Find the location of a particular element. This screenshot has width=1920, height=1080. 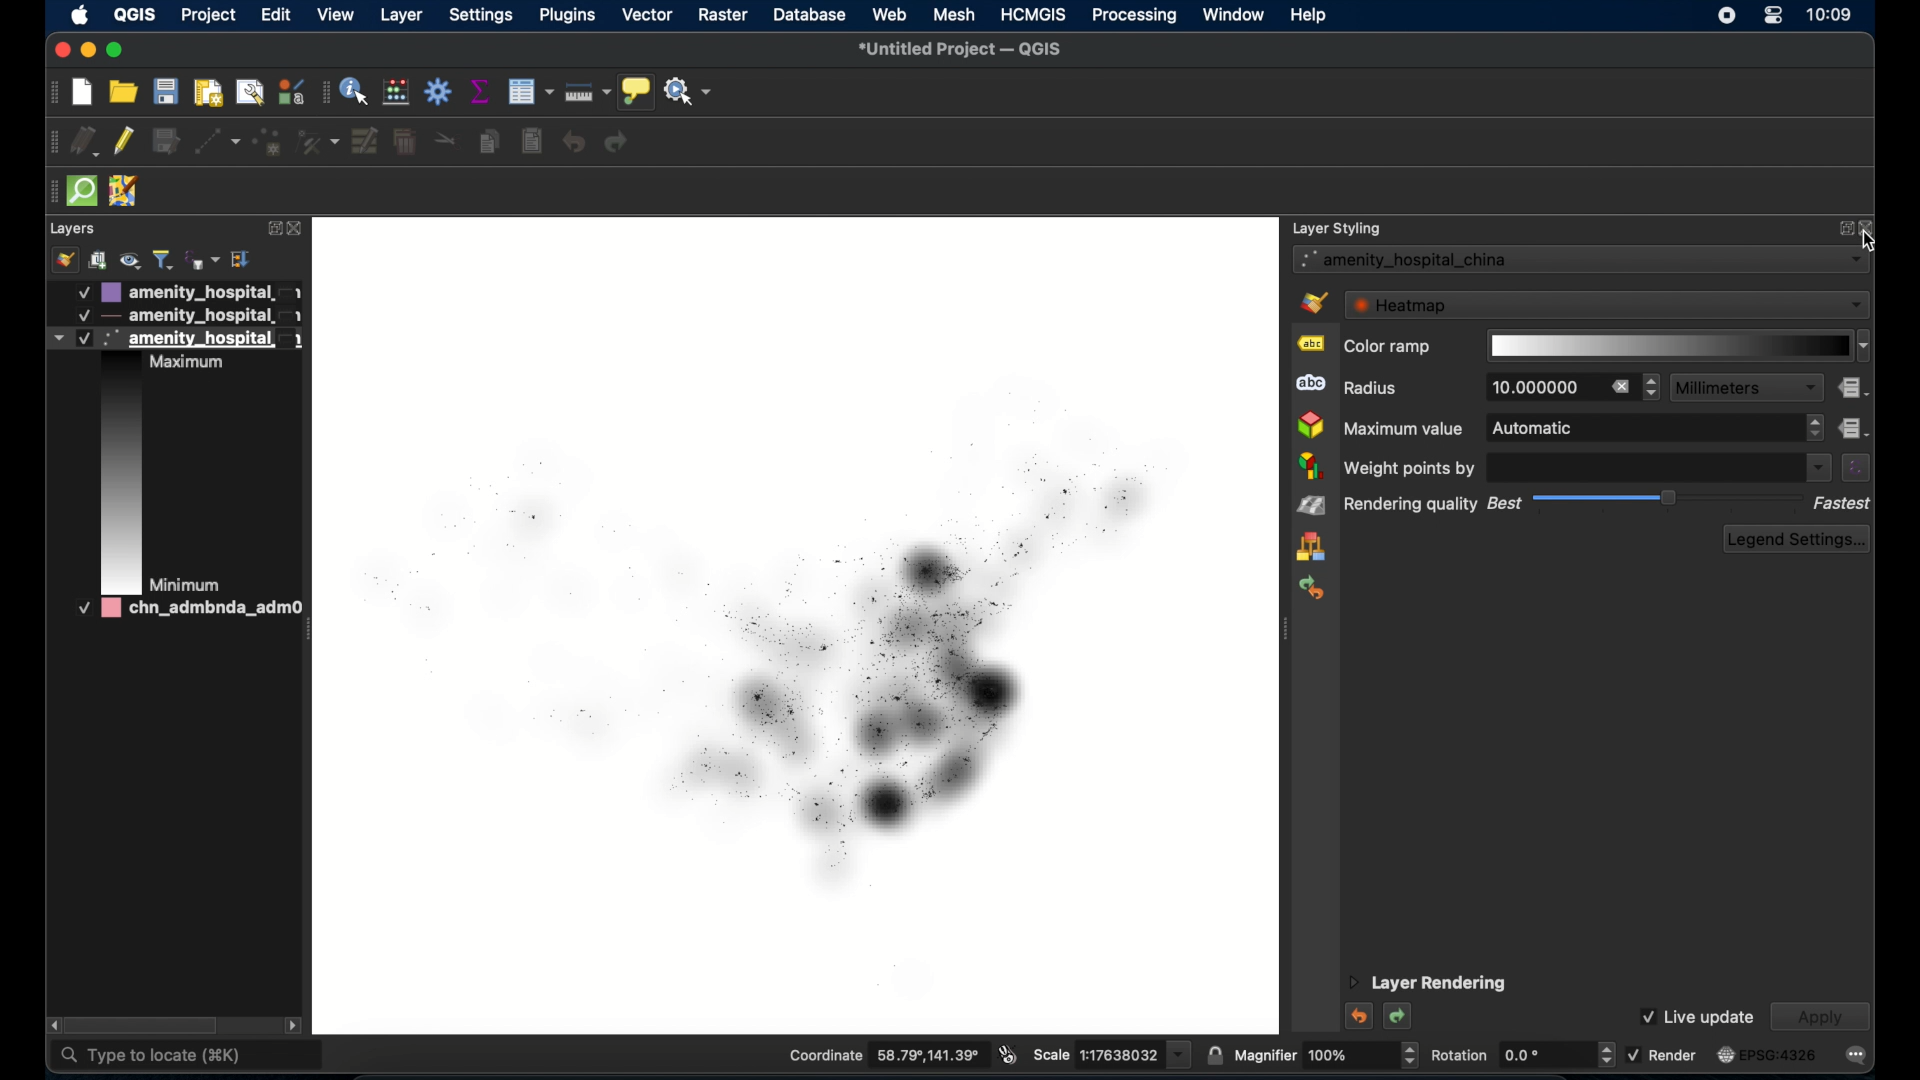

manage map theme is located at coordinates (133, 260).